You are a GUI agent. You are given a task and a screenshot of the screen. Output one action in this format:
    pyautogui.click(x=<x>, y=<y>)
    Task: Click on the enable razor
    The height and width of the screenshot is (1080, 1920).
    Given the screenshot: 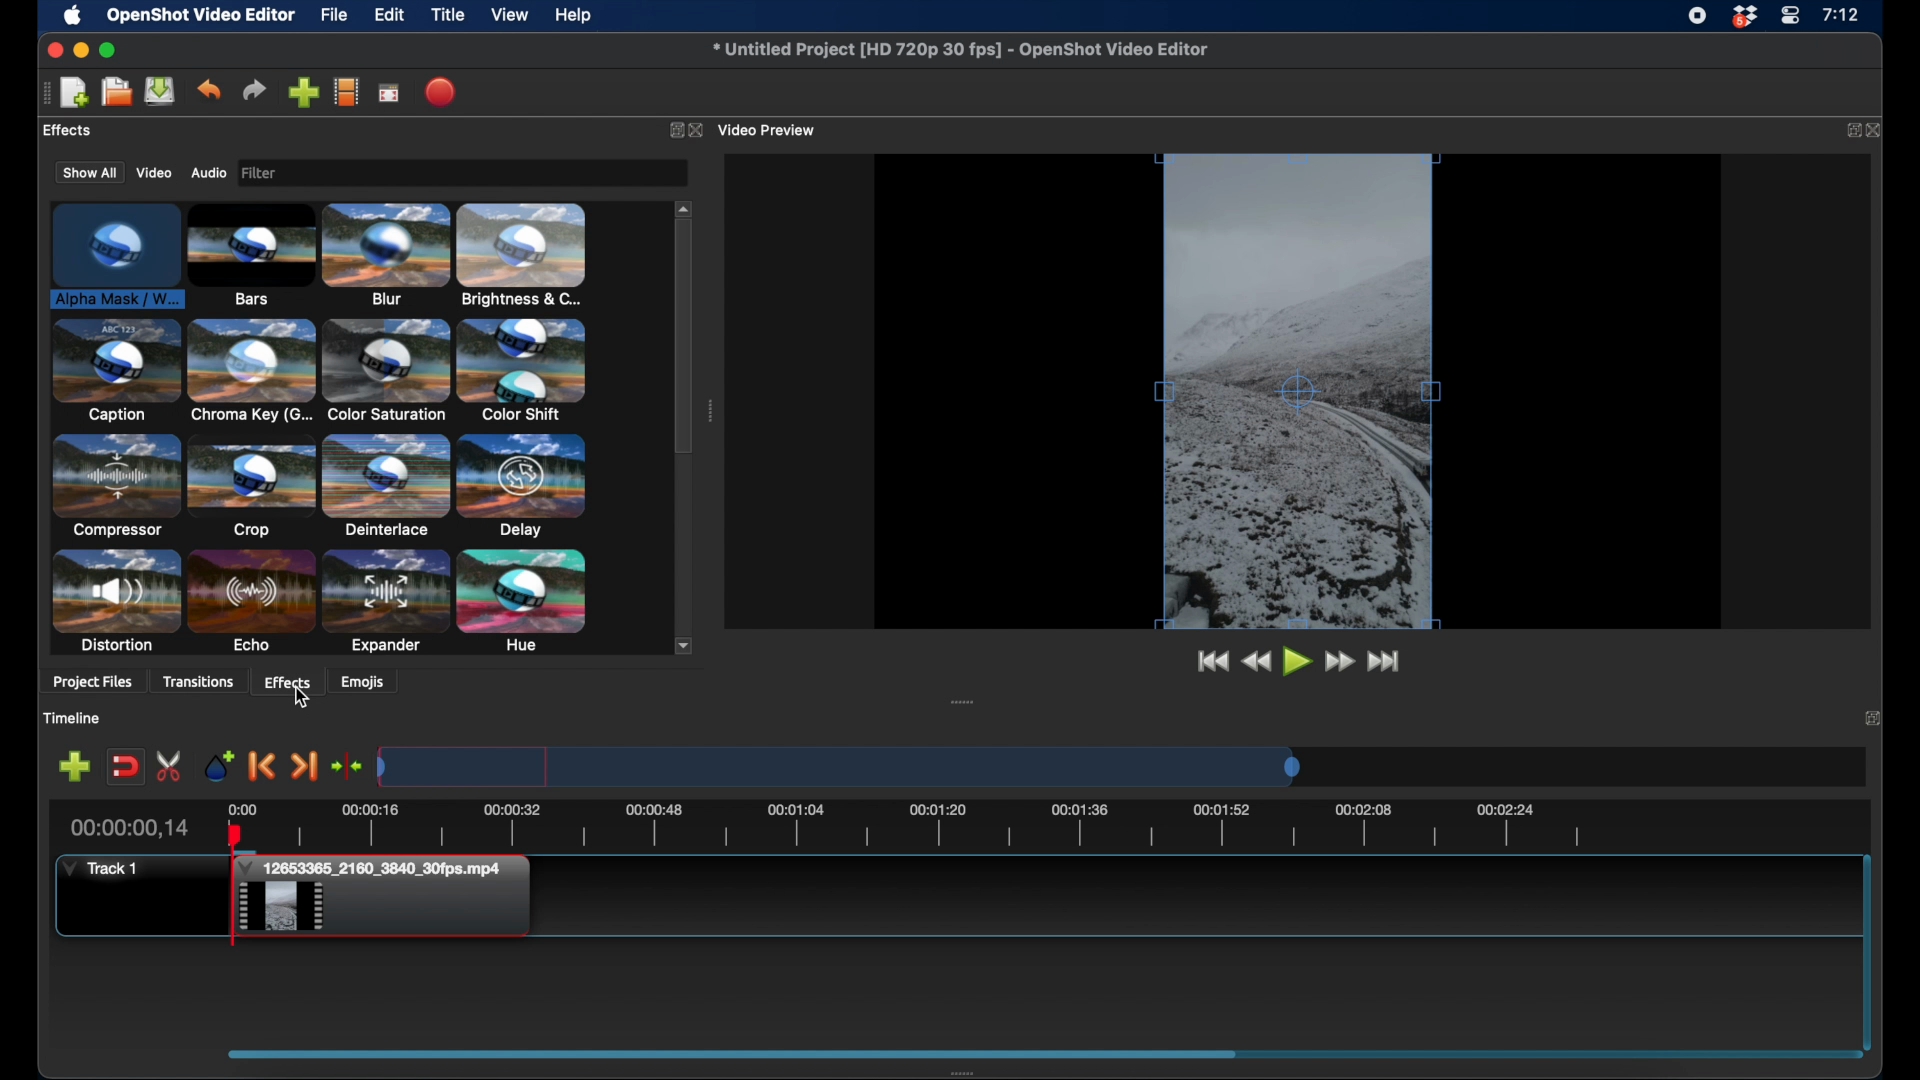 What is the action you would take?
    pyautogui.click(x=170, y=765)
    